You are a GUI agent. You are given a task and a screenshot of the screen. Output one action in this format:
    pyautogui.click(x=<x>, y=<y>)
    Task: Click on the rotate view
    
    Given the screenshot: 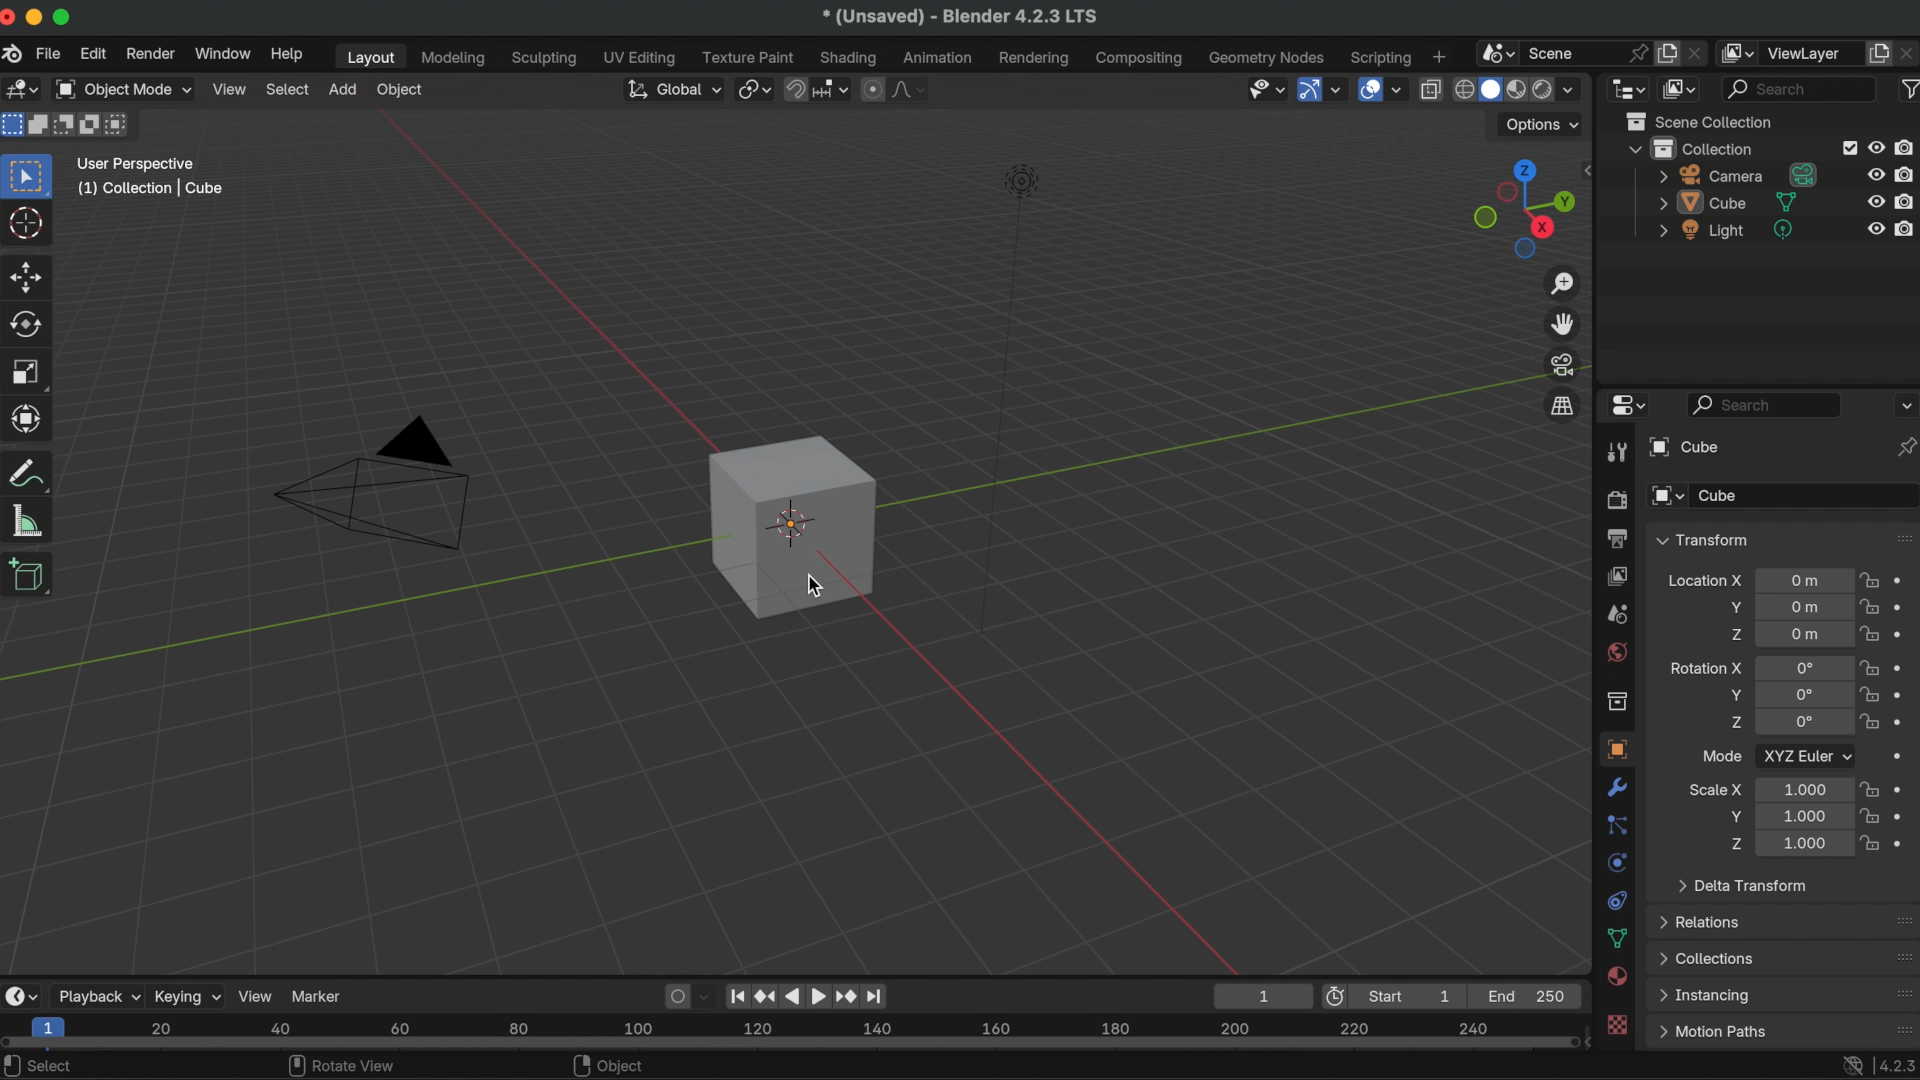 What is the action you would take?
    pyautogui.click(x=342, y=1066)
    